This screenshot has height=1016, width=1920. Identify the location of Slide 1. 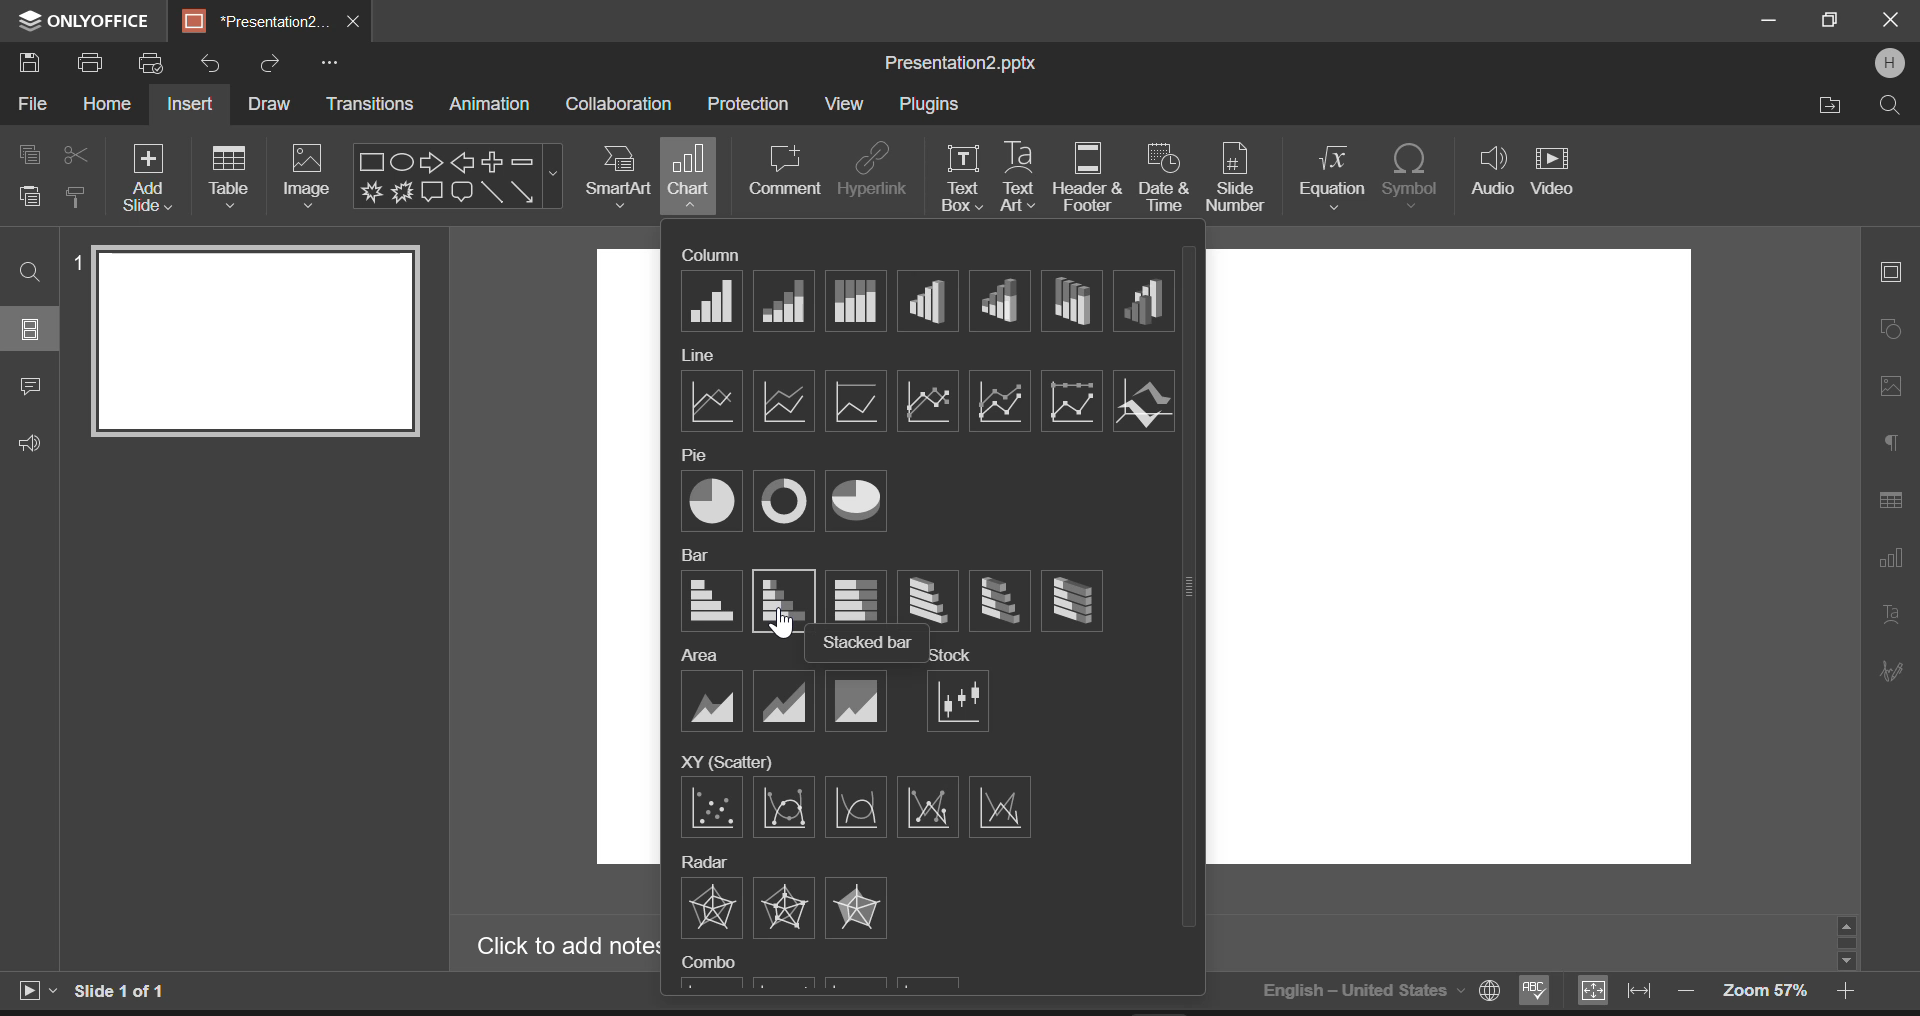
(247, 340).